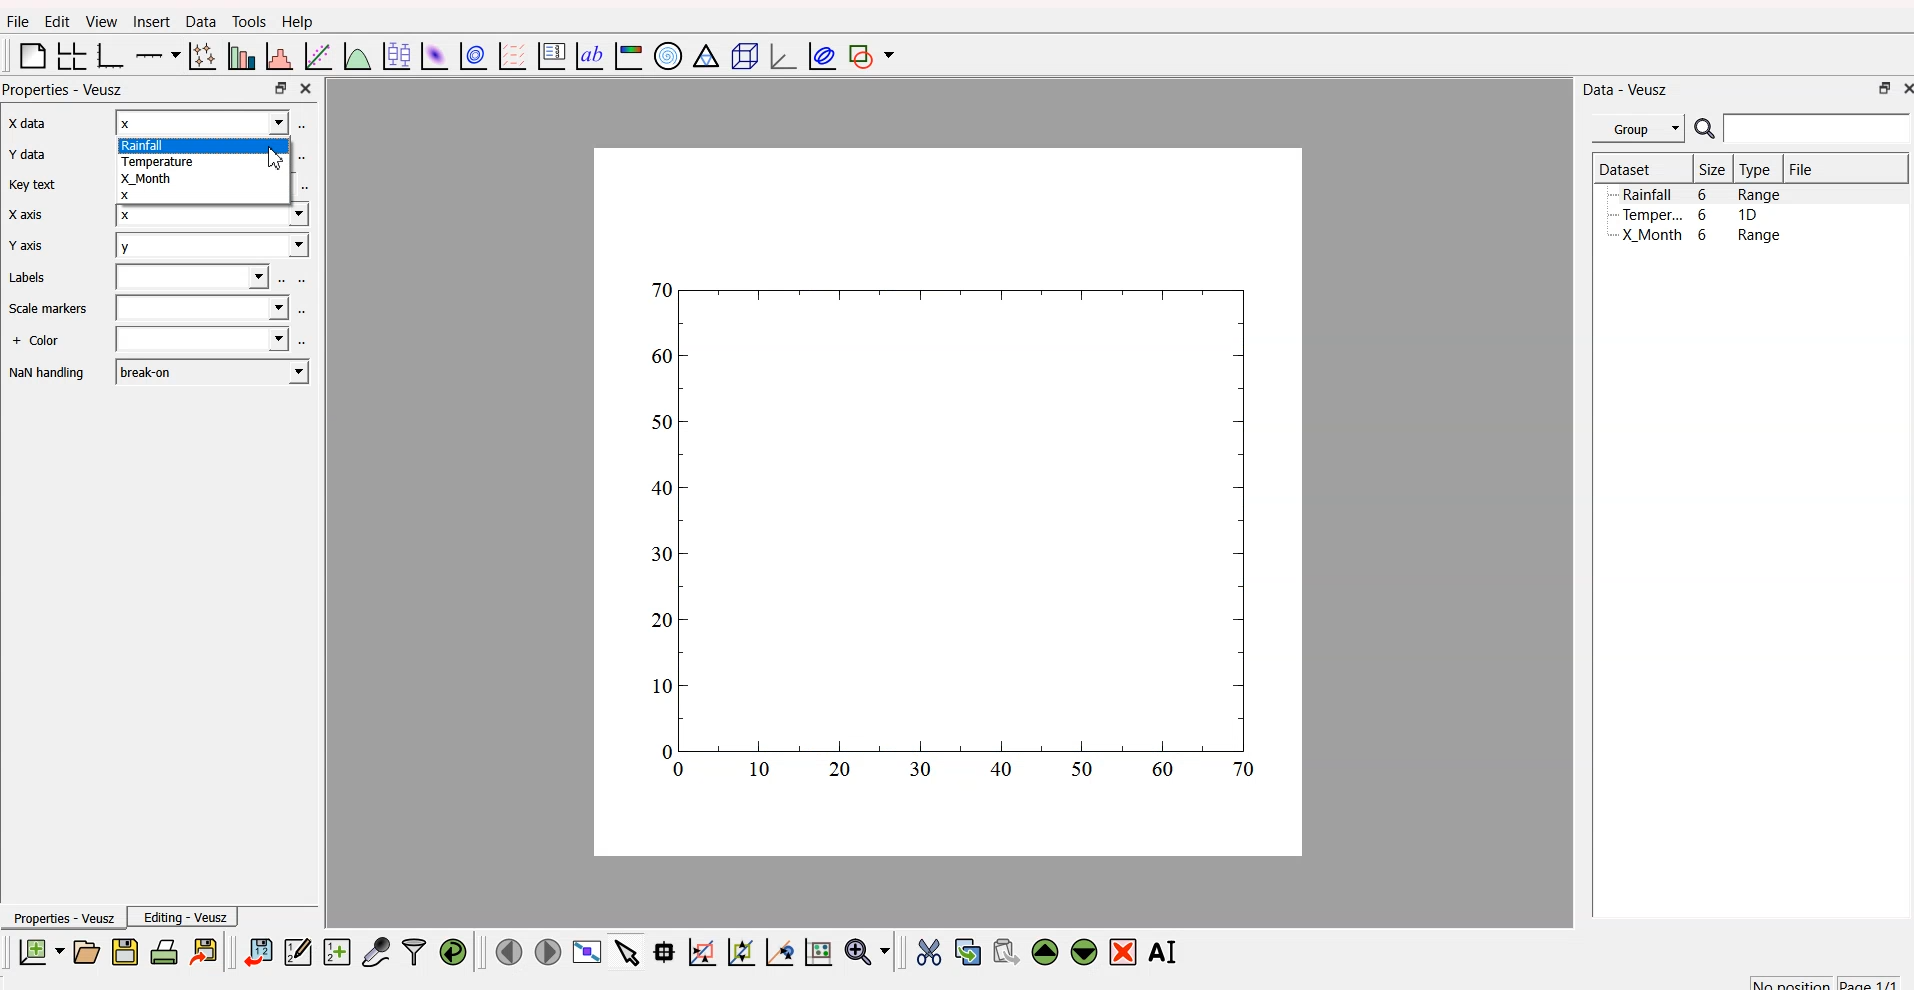 The height and width of the screenshot is (990, 1914). What do you see at coordinates (1704, 129) in the screenshot?
I see `search icon` at bounding box center [1704, 129].